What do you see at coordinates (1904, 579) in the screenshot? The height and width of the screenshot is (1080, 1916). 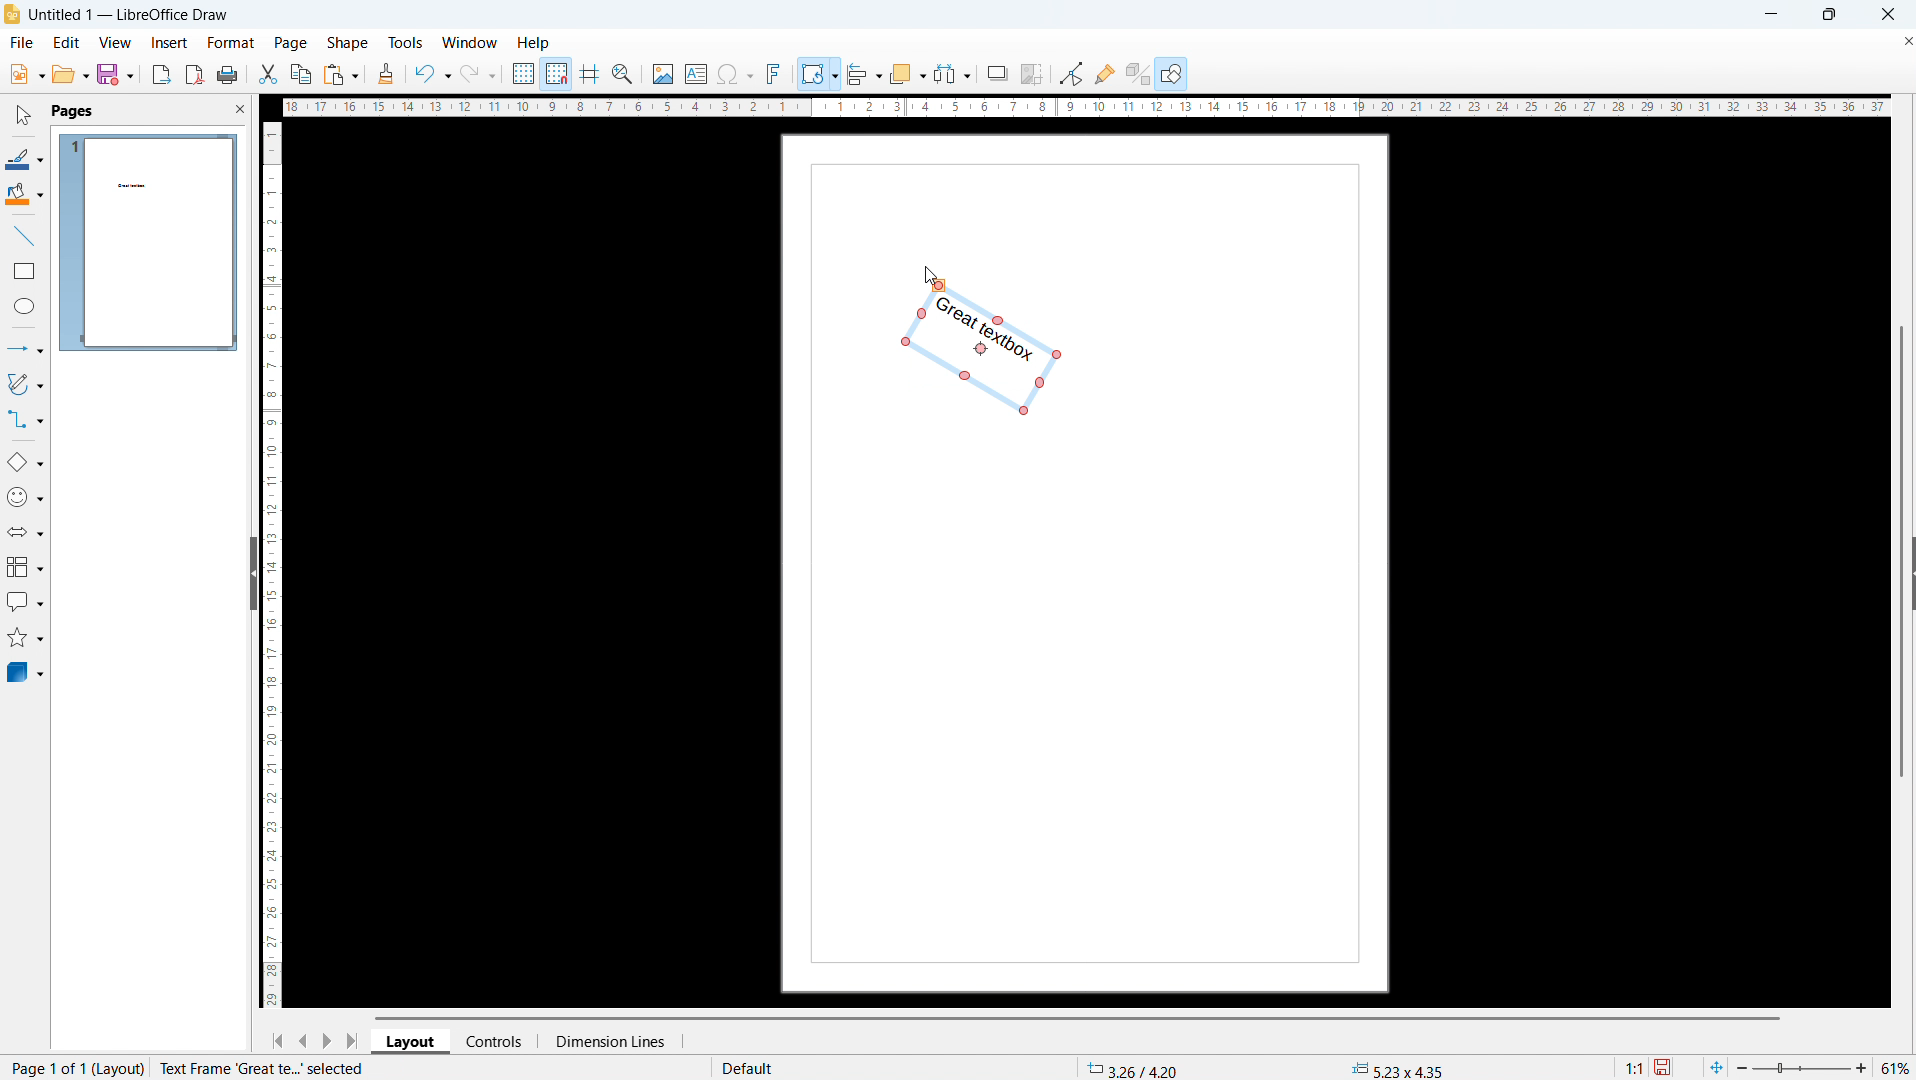 I see `Expand pane` at bounding box center [1904, 579].